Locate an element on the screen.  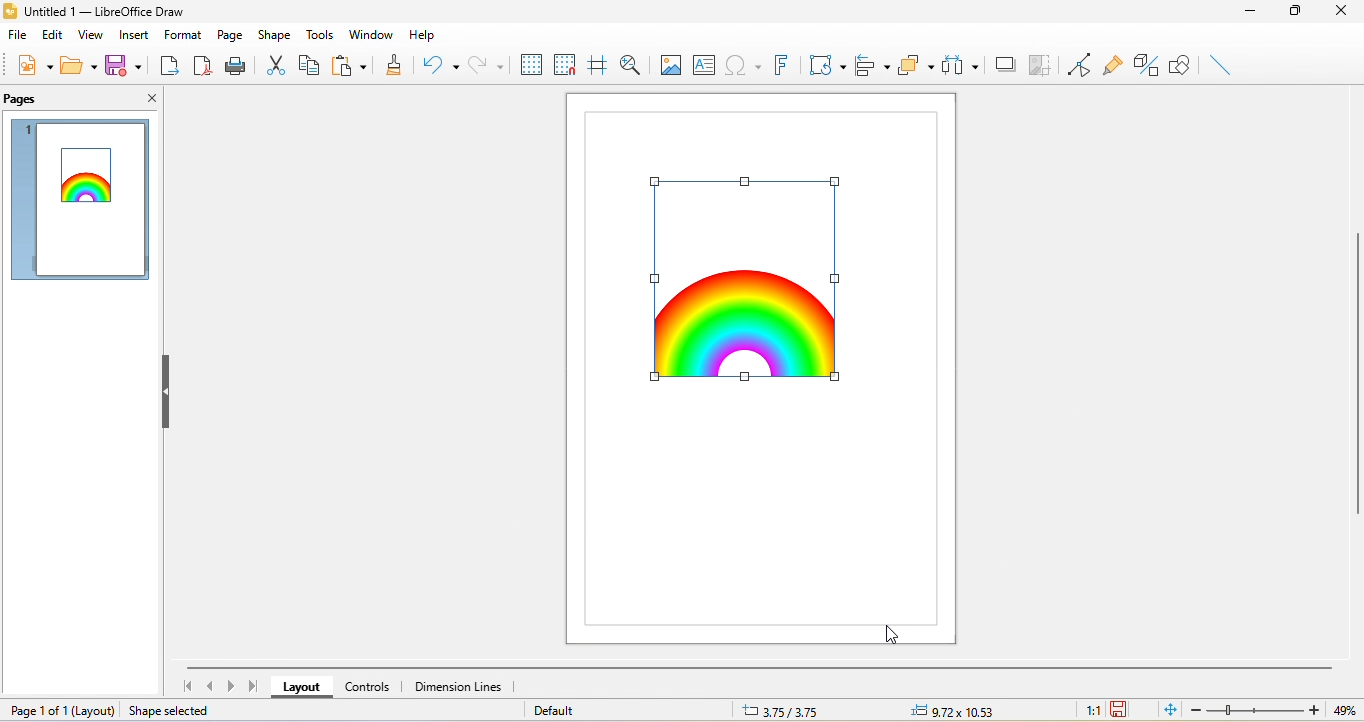
first page is located at coordinates (189, 686).